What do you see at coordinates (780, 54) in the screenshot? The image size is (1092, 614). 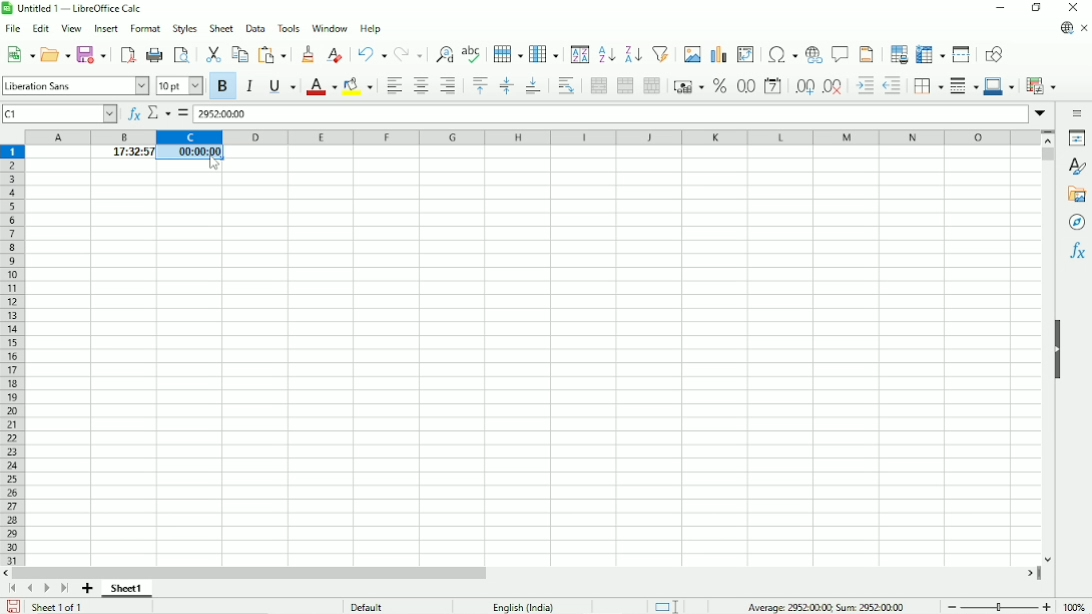 I see `Insert special characters` at bounding box center [780, 54].